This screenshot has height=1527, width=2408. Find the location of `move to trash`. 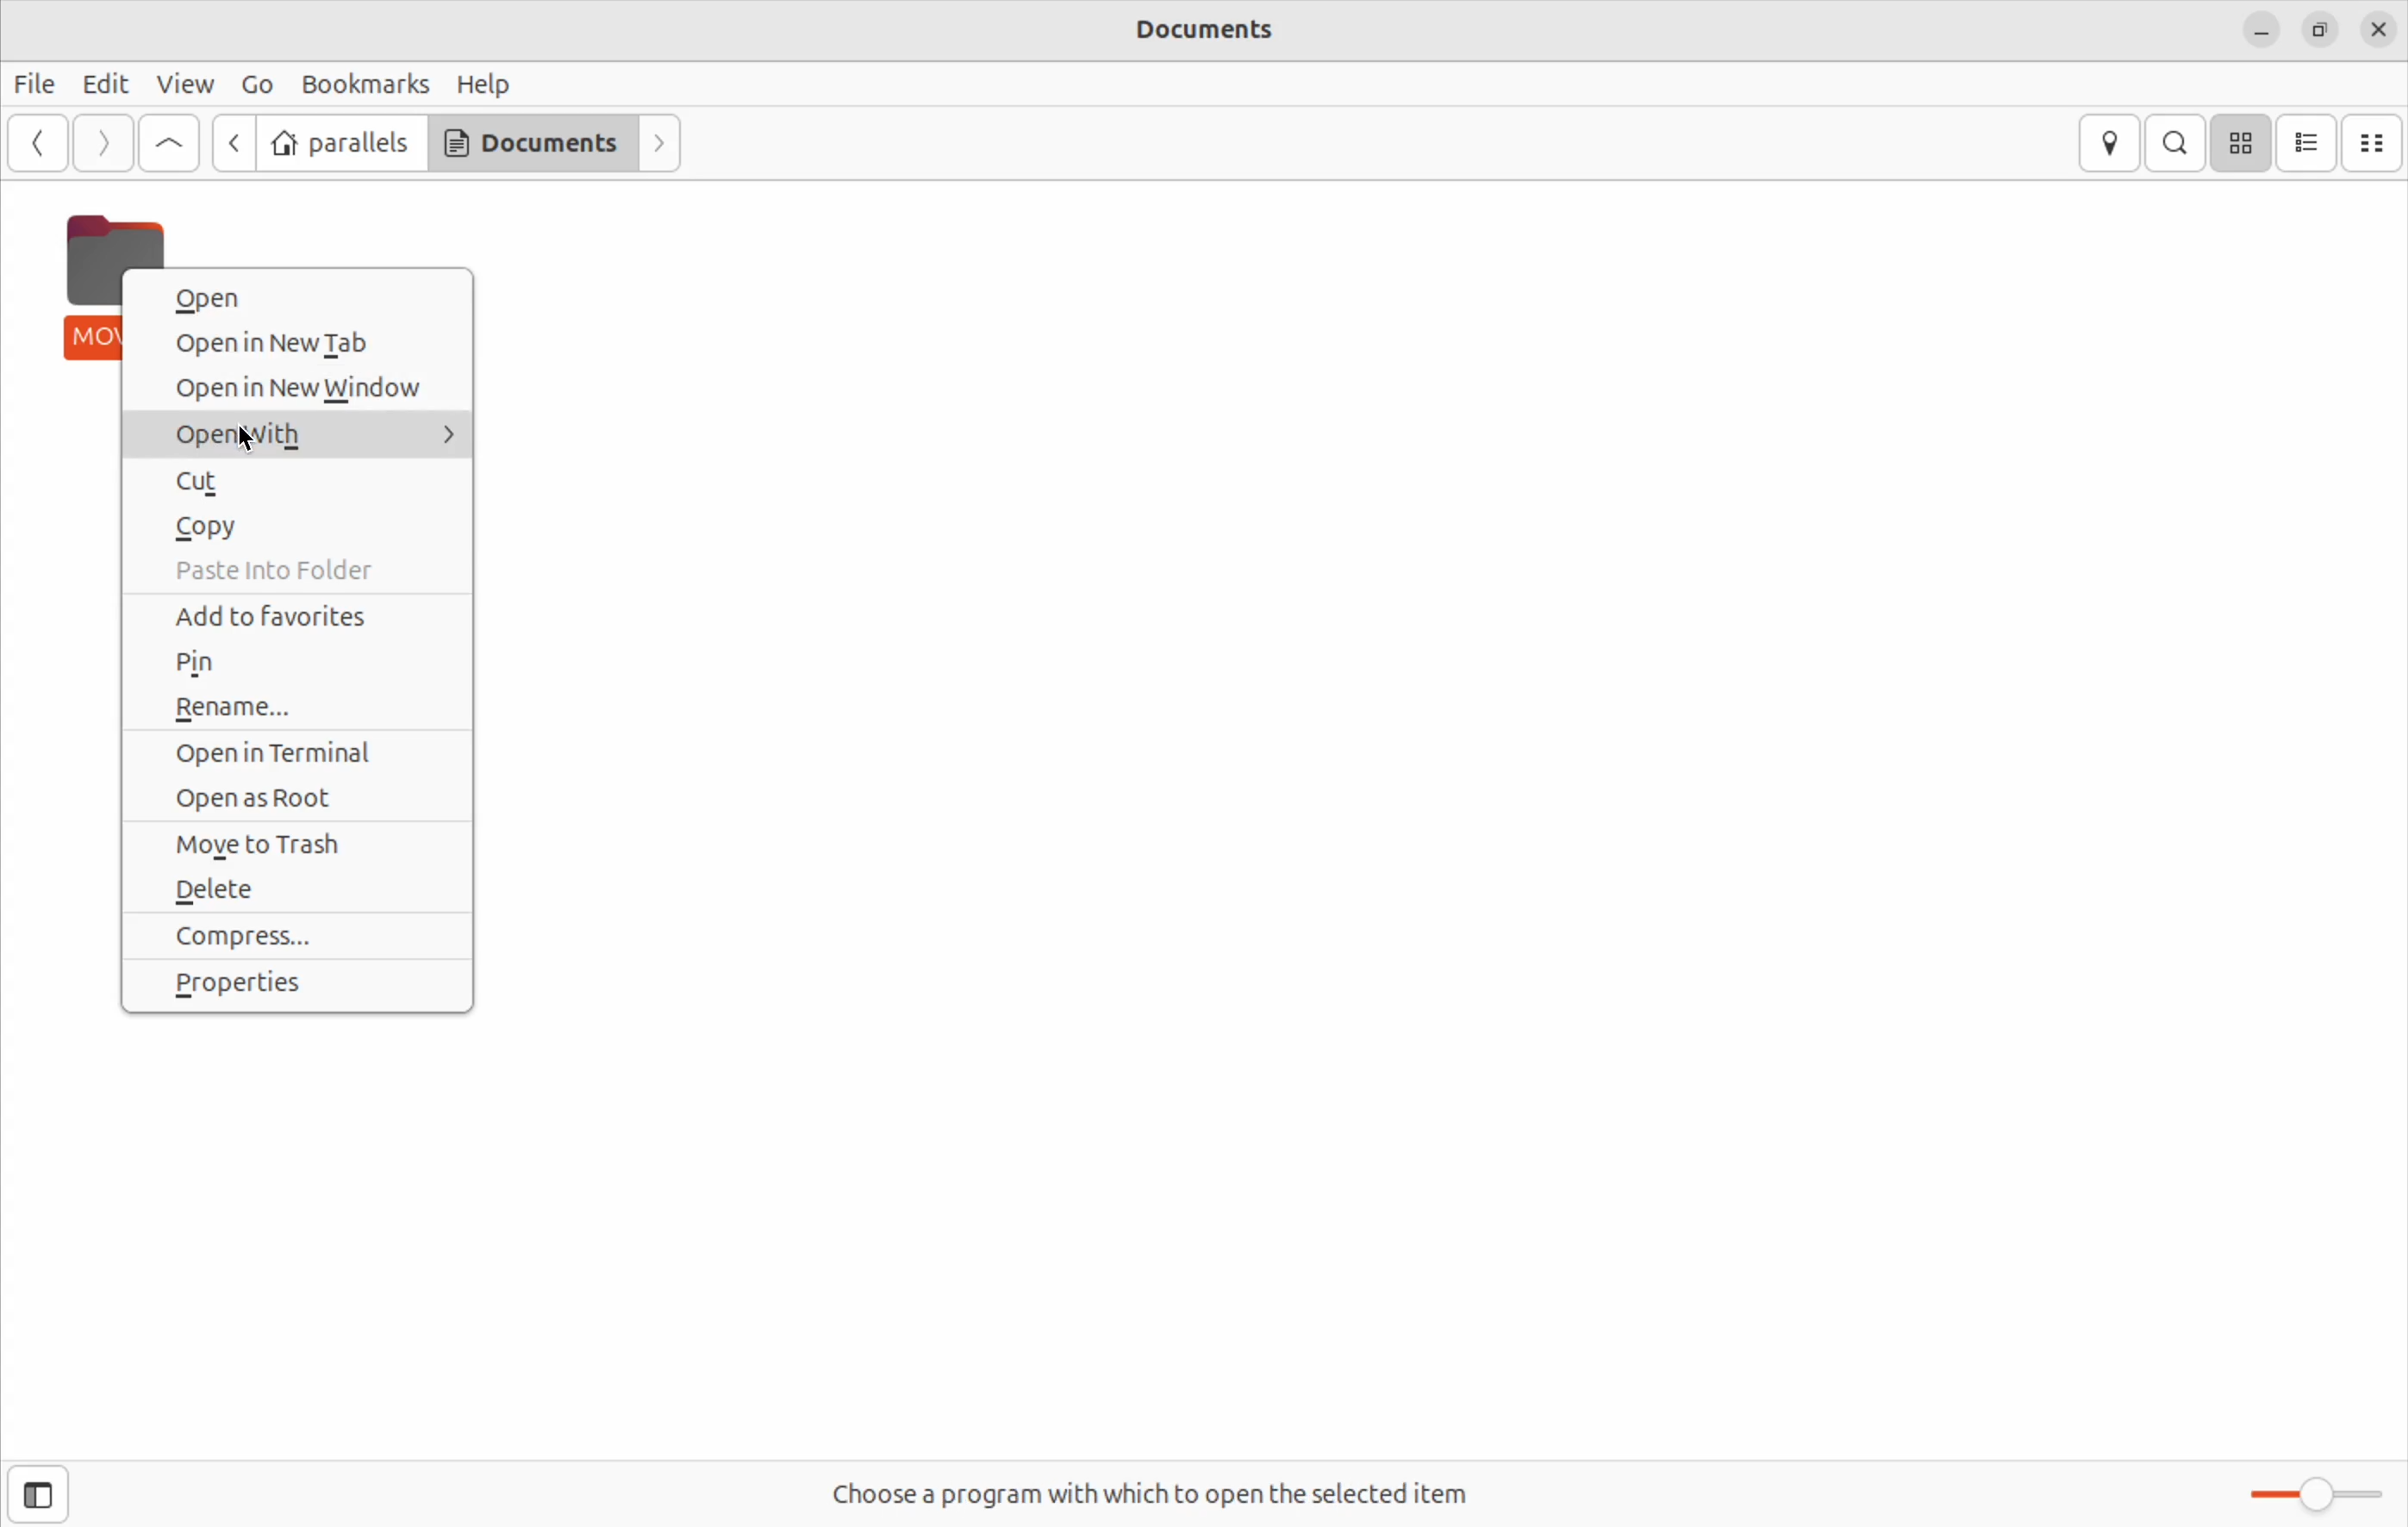

move to trash is located at coordinates (297, 846).